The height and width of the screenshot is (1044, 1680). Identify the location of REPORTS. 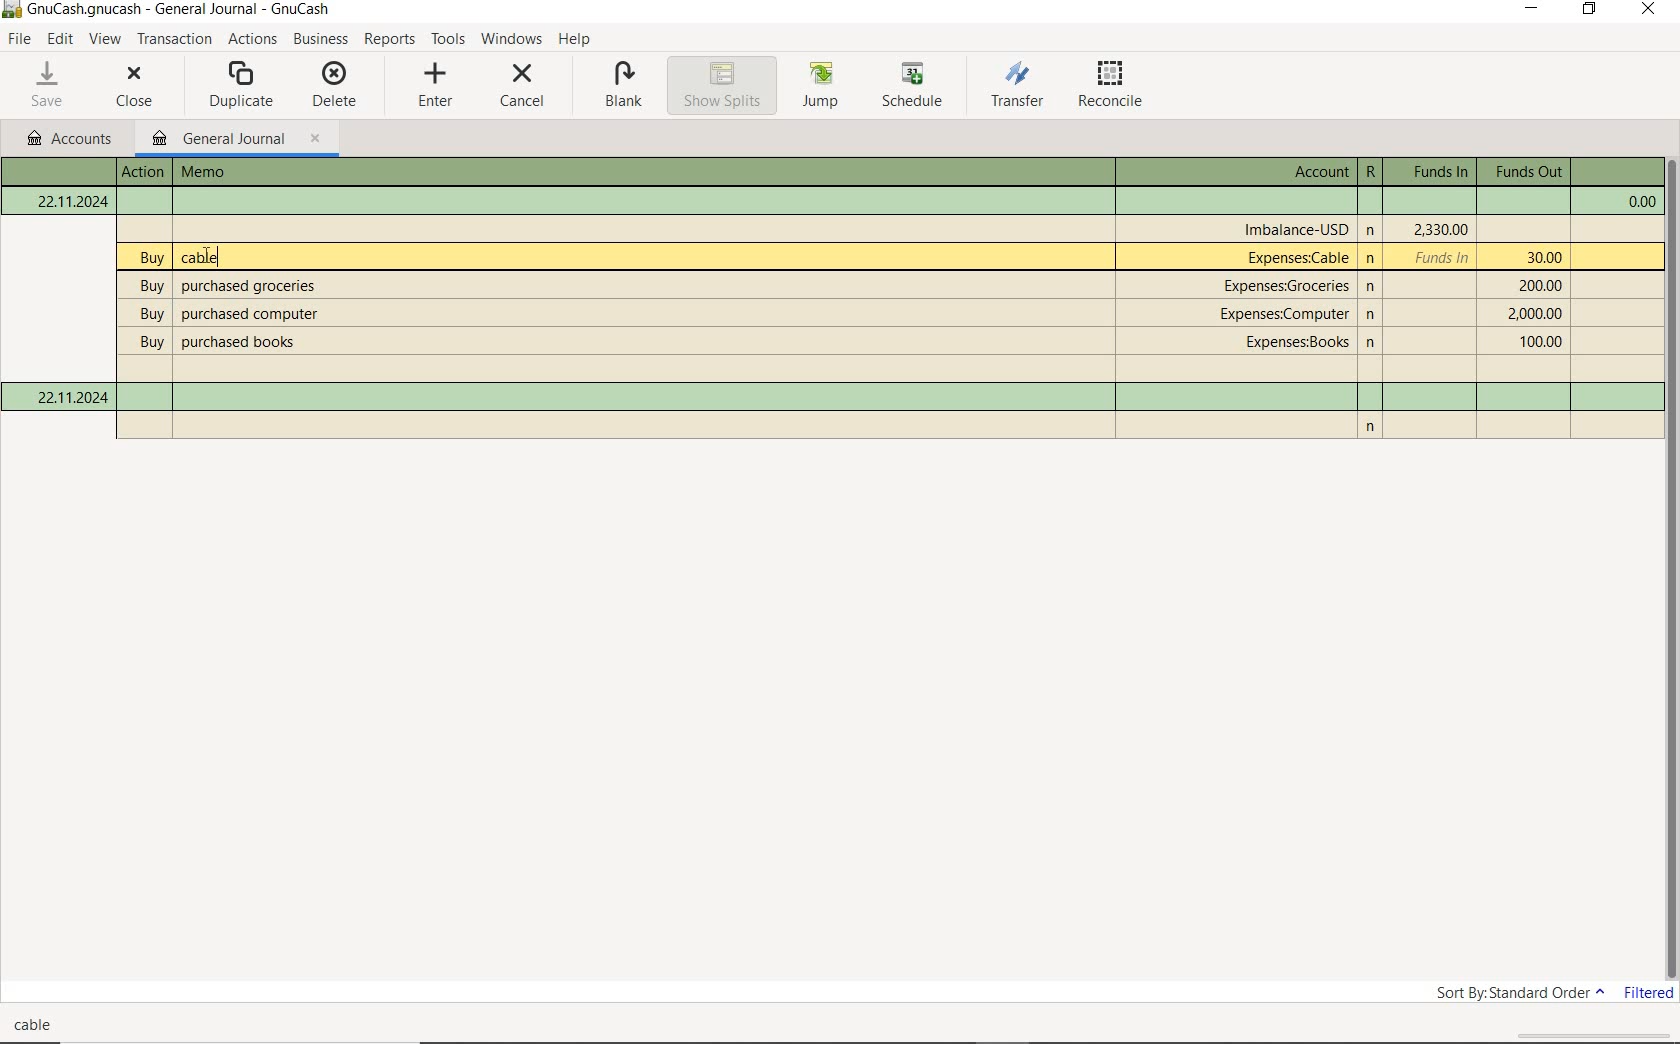
(391, 39).